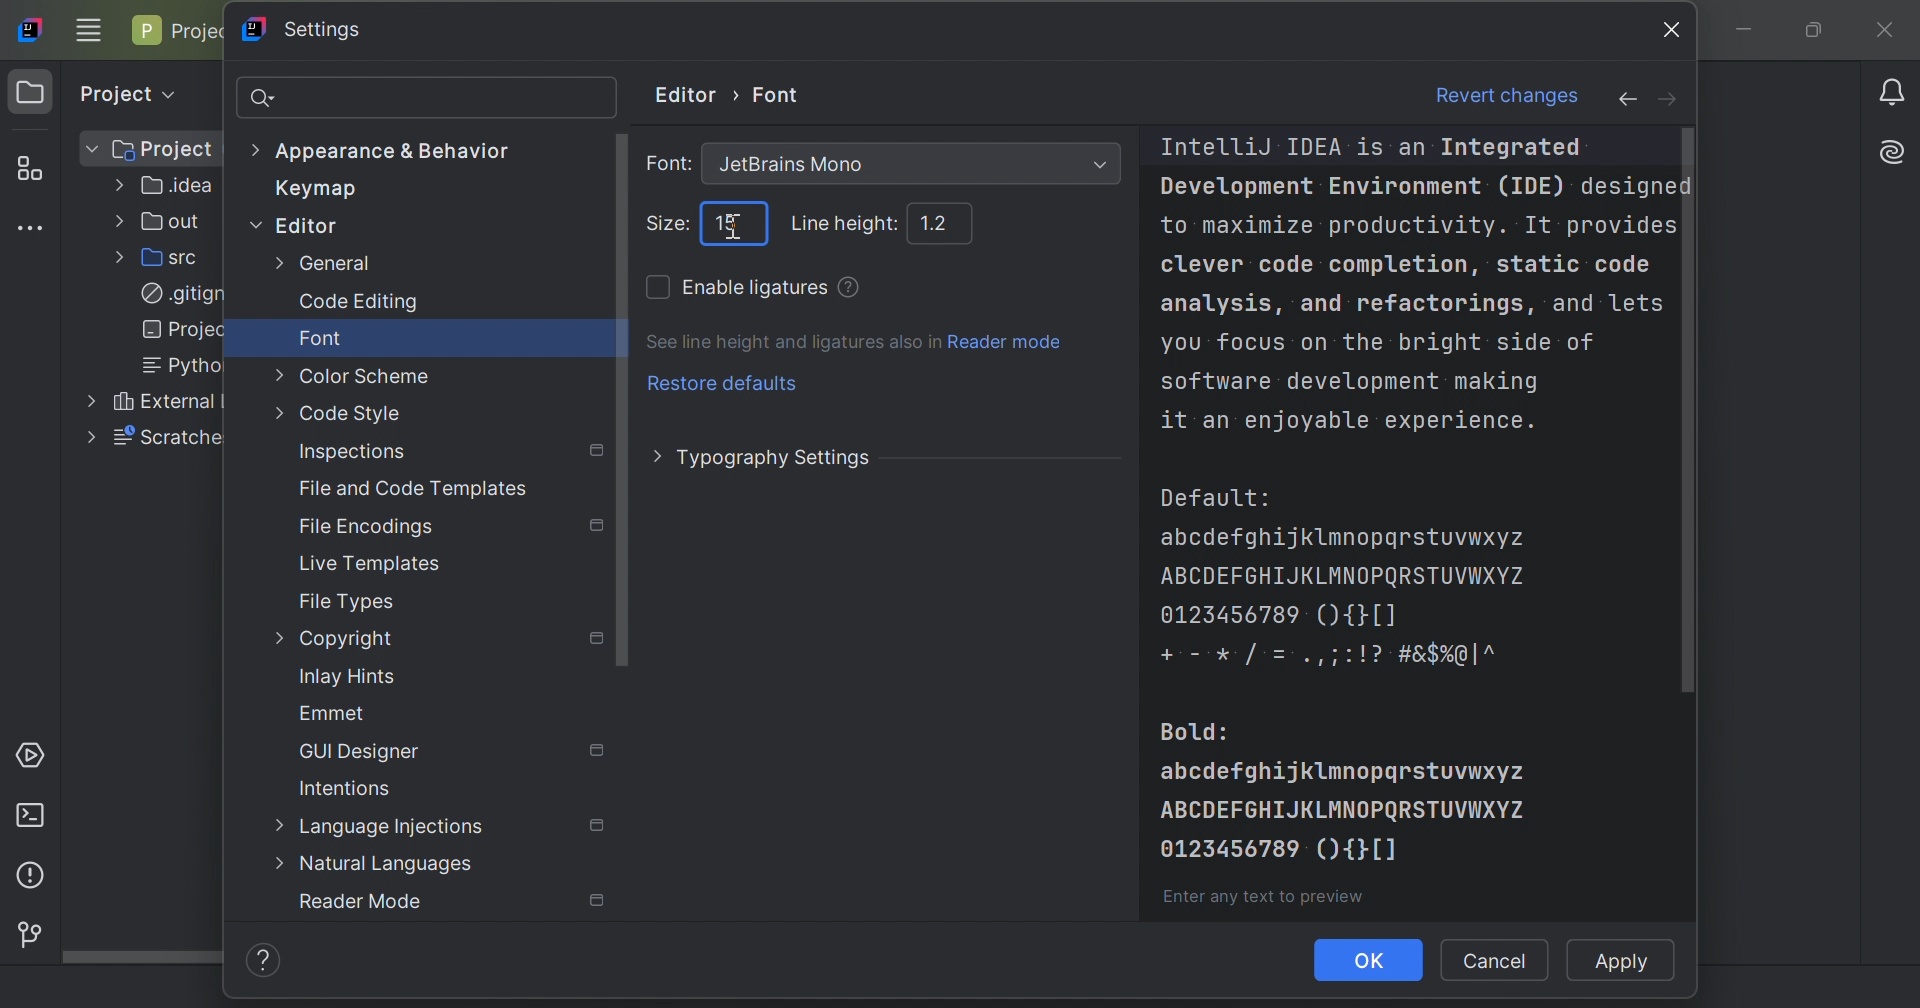 The width and height of the screenshot is (1920, 1008). Describe the element at coordinates (623, 399) in the screenshot. I see `Scroll bar` at that location.